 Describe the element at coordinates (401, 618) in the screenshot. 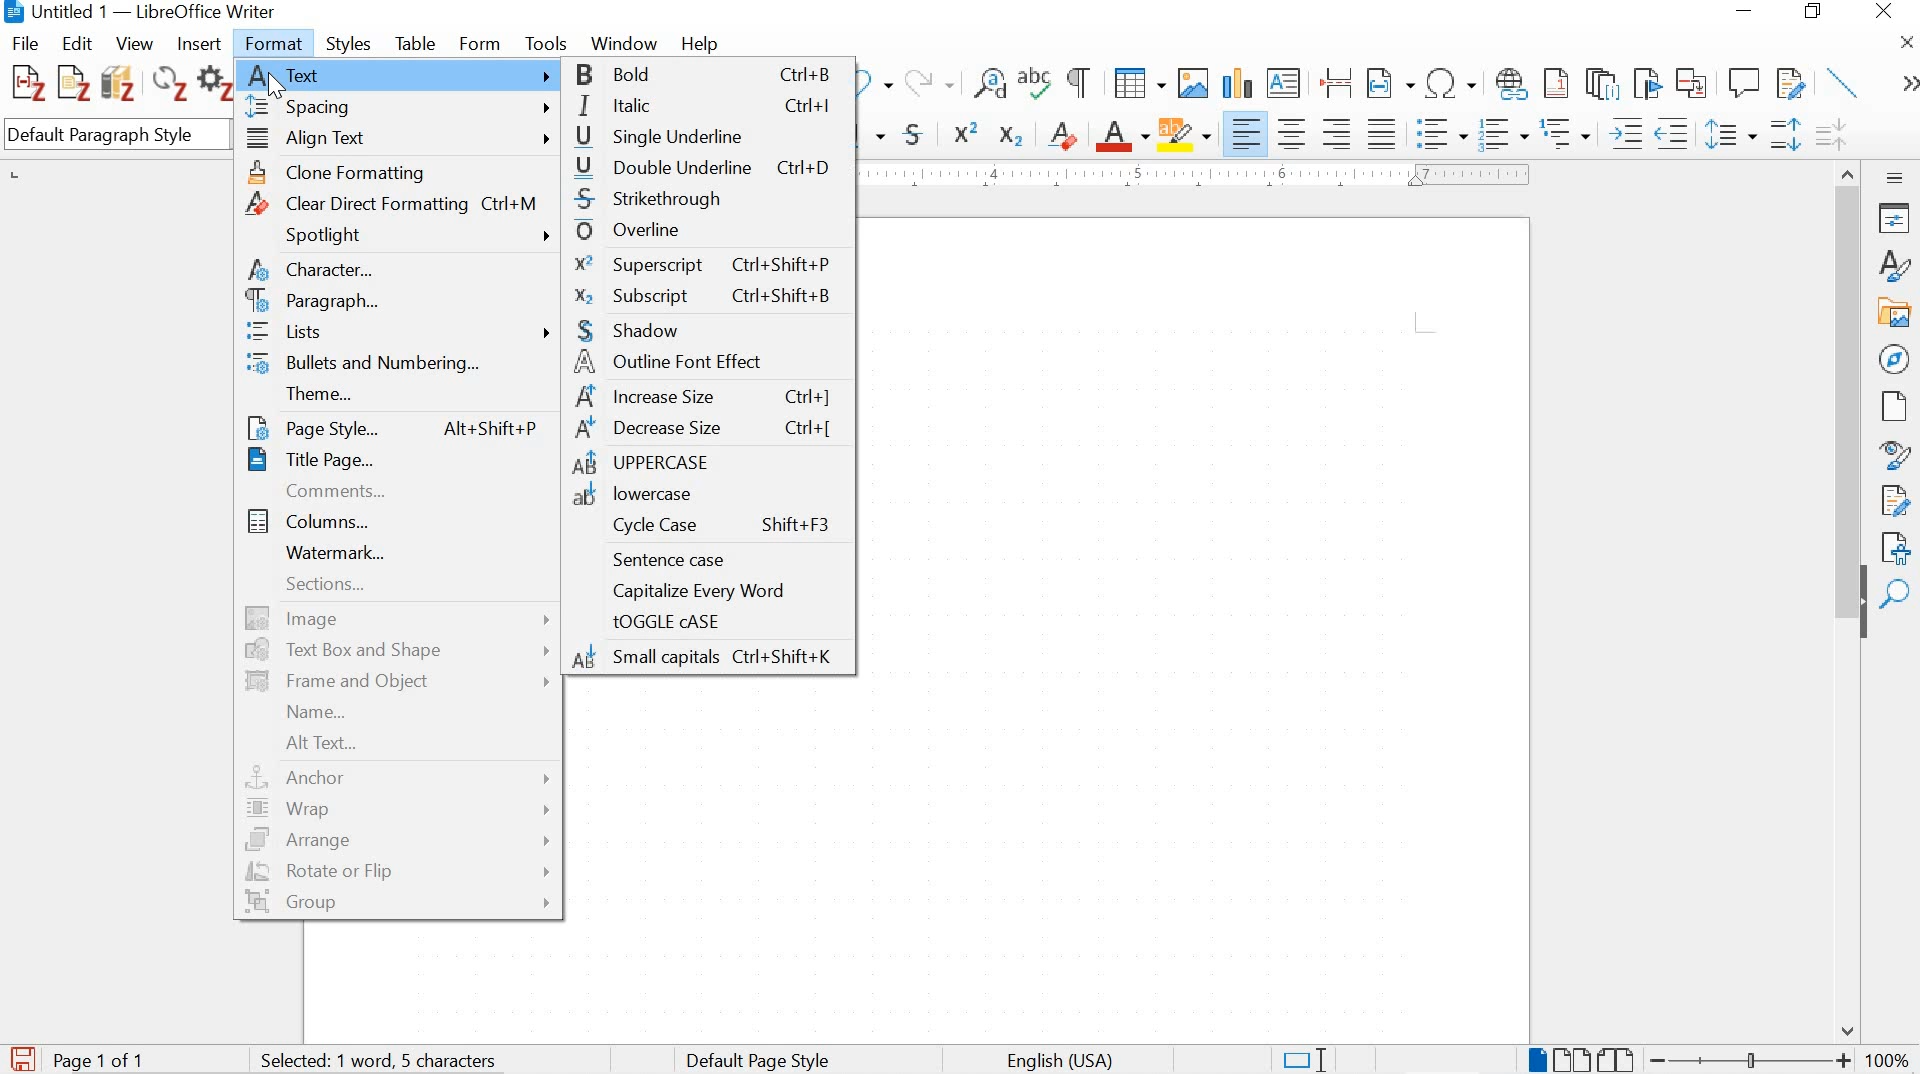

I see `image` at that location.